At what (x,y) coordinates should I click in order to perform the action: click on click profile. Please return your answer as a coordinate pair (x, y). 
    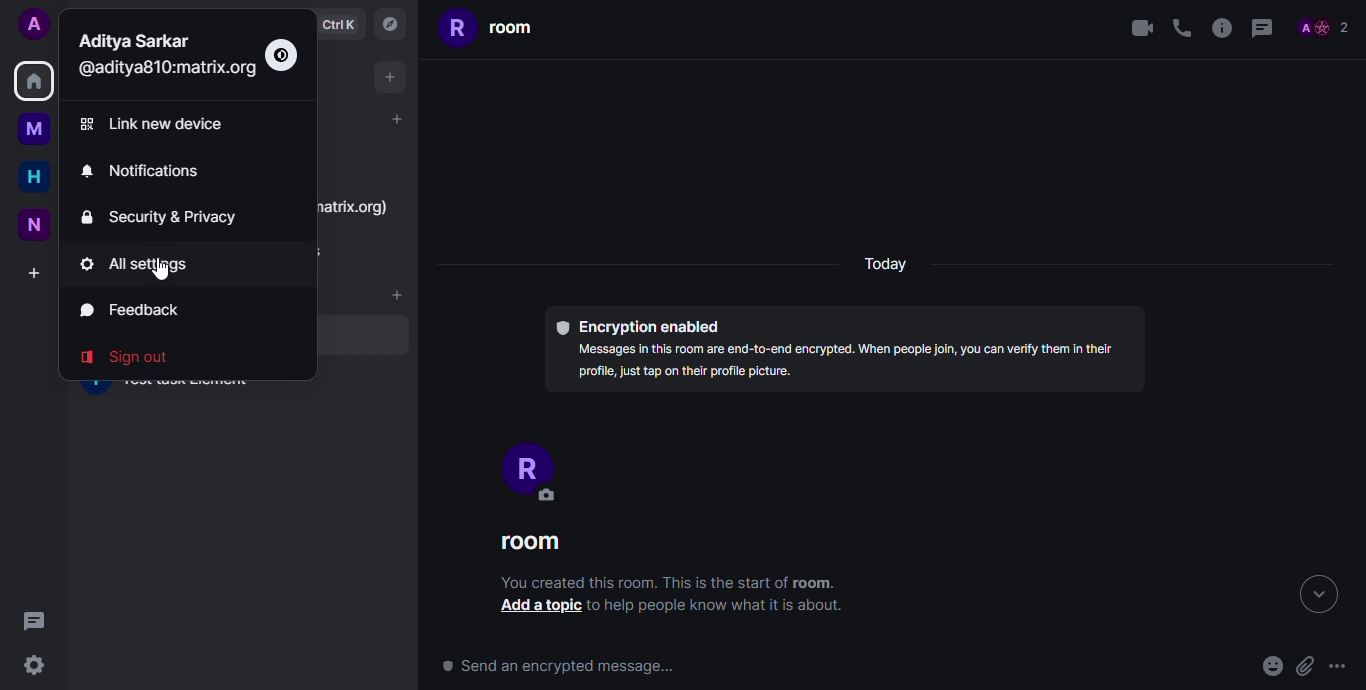
    Looking at the image, I should click on (35, 24).